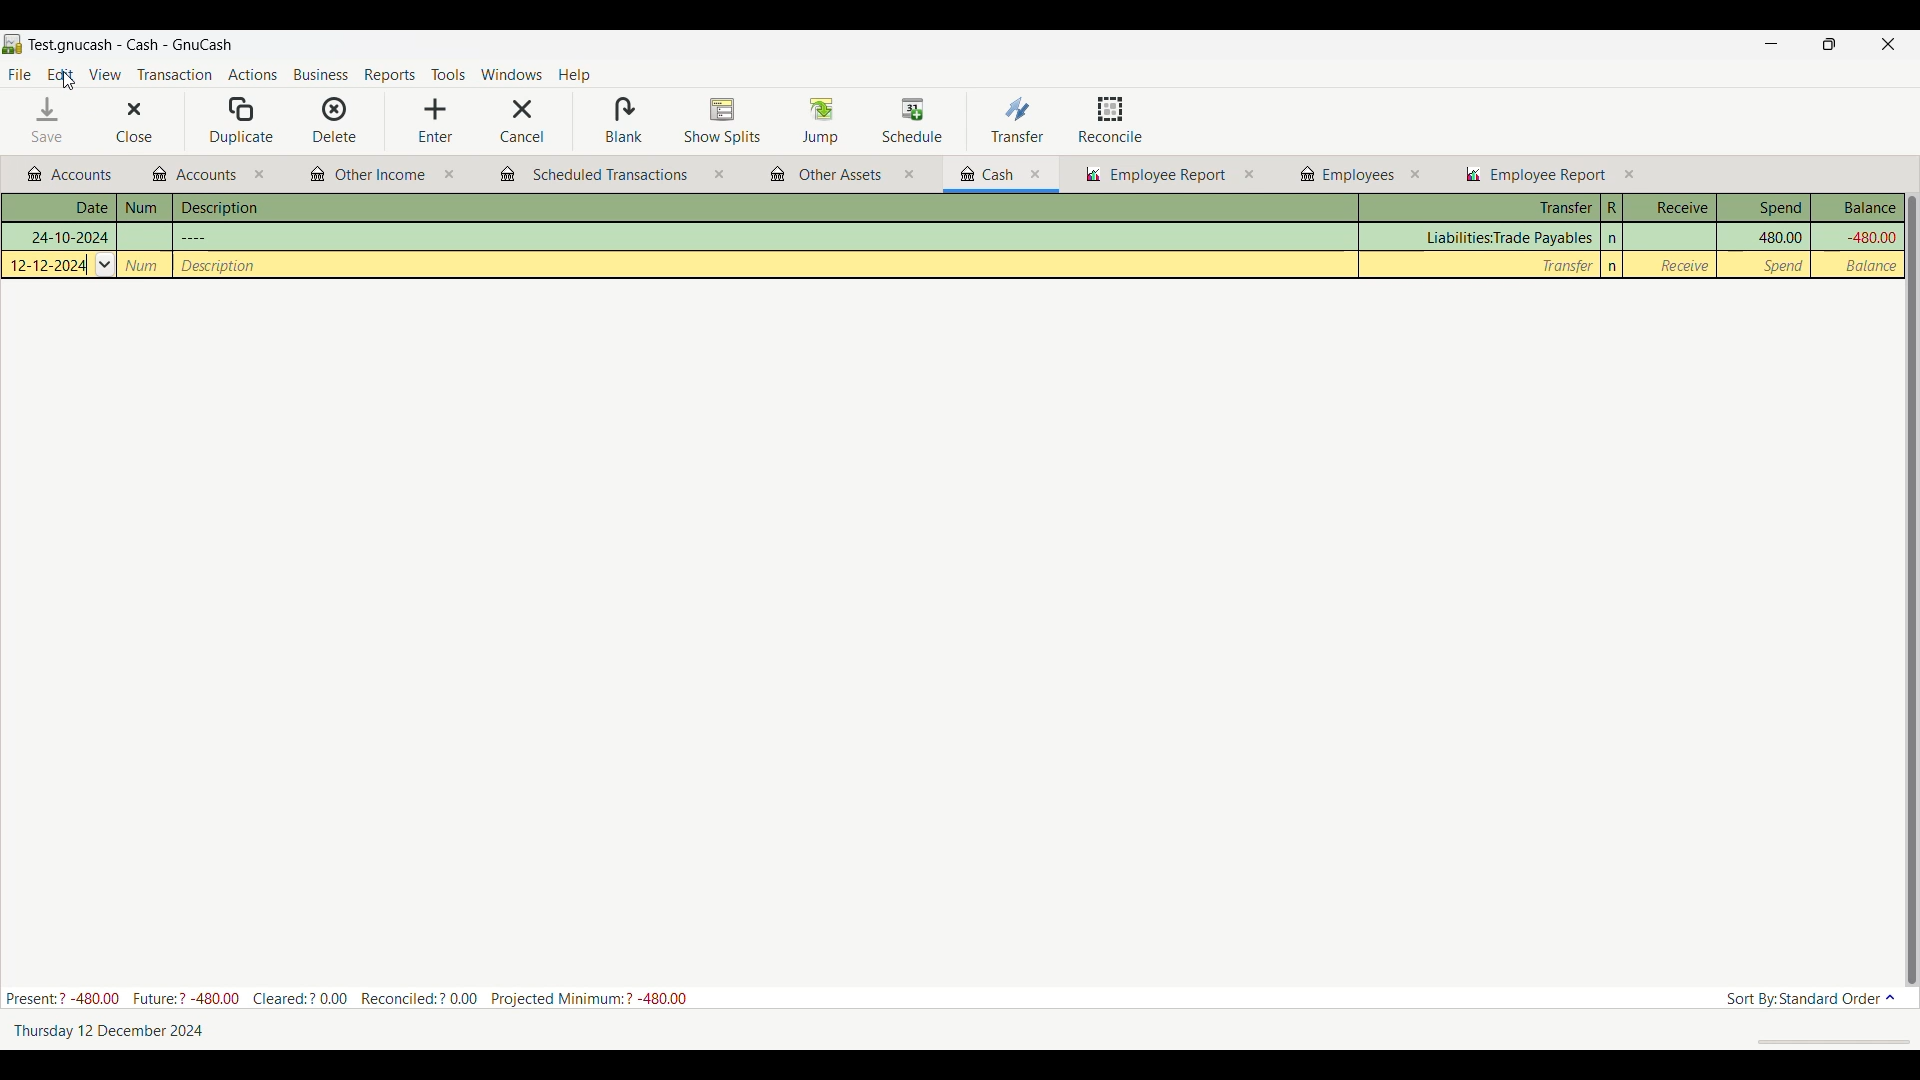 The height and width of the screenshot is (1080, 1920). Describe the element at coordinates (1811, 999) in the screenshot. I see `Current sort order` at that location.